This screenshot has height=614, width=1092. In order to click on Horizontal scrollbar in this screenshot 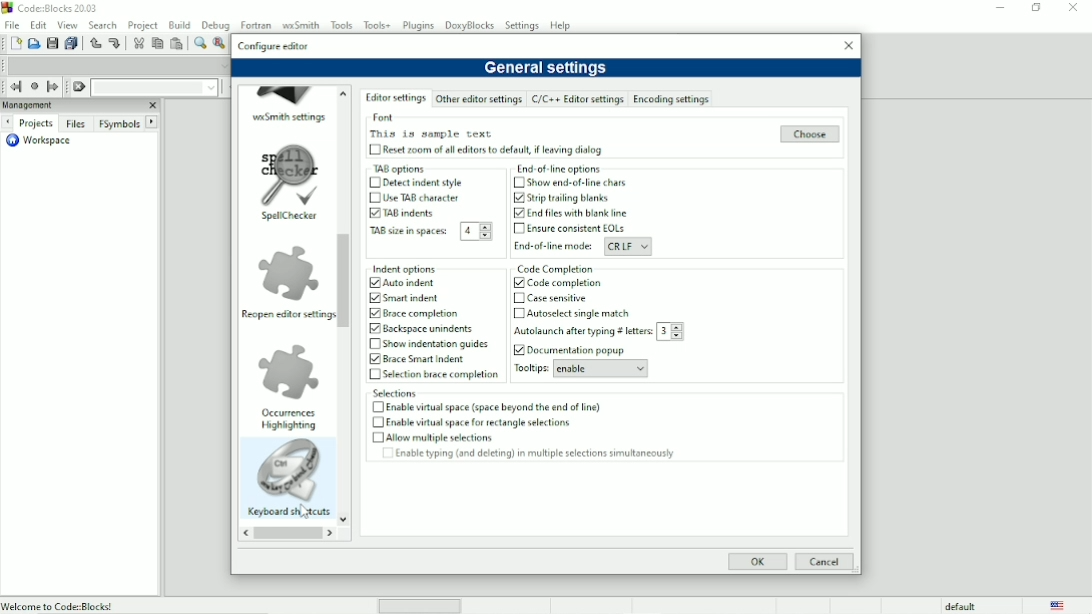, I will do `click(287, 535)`.